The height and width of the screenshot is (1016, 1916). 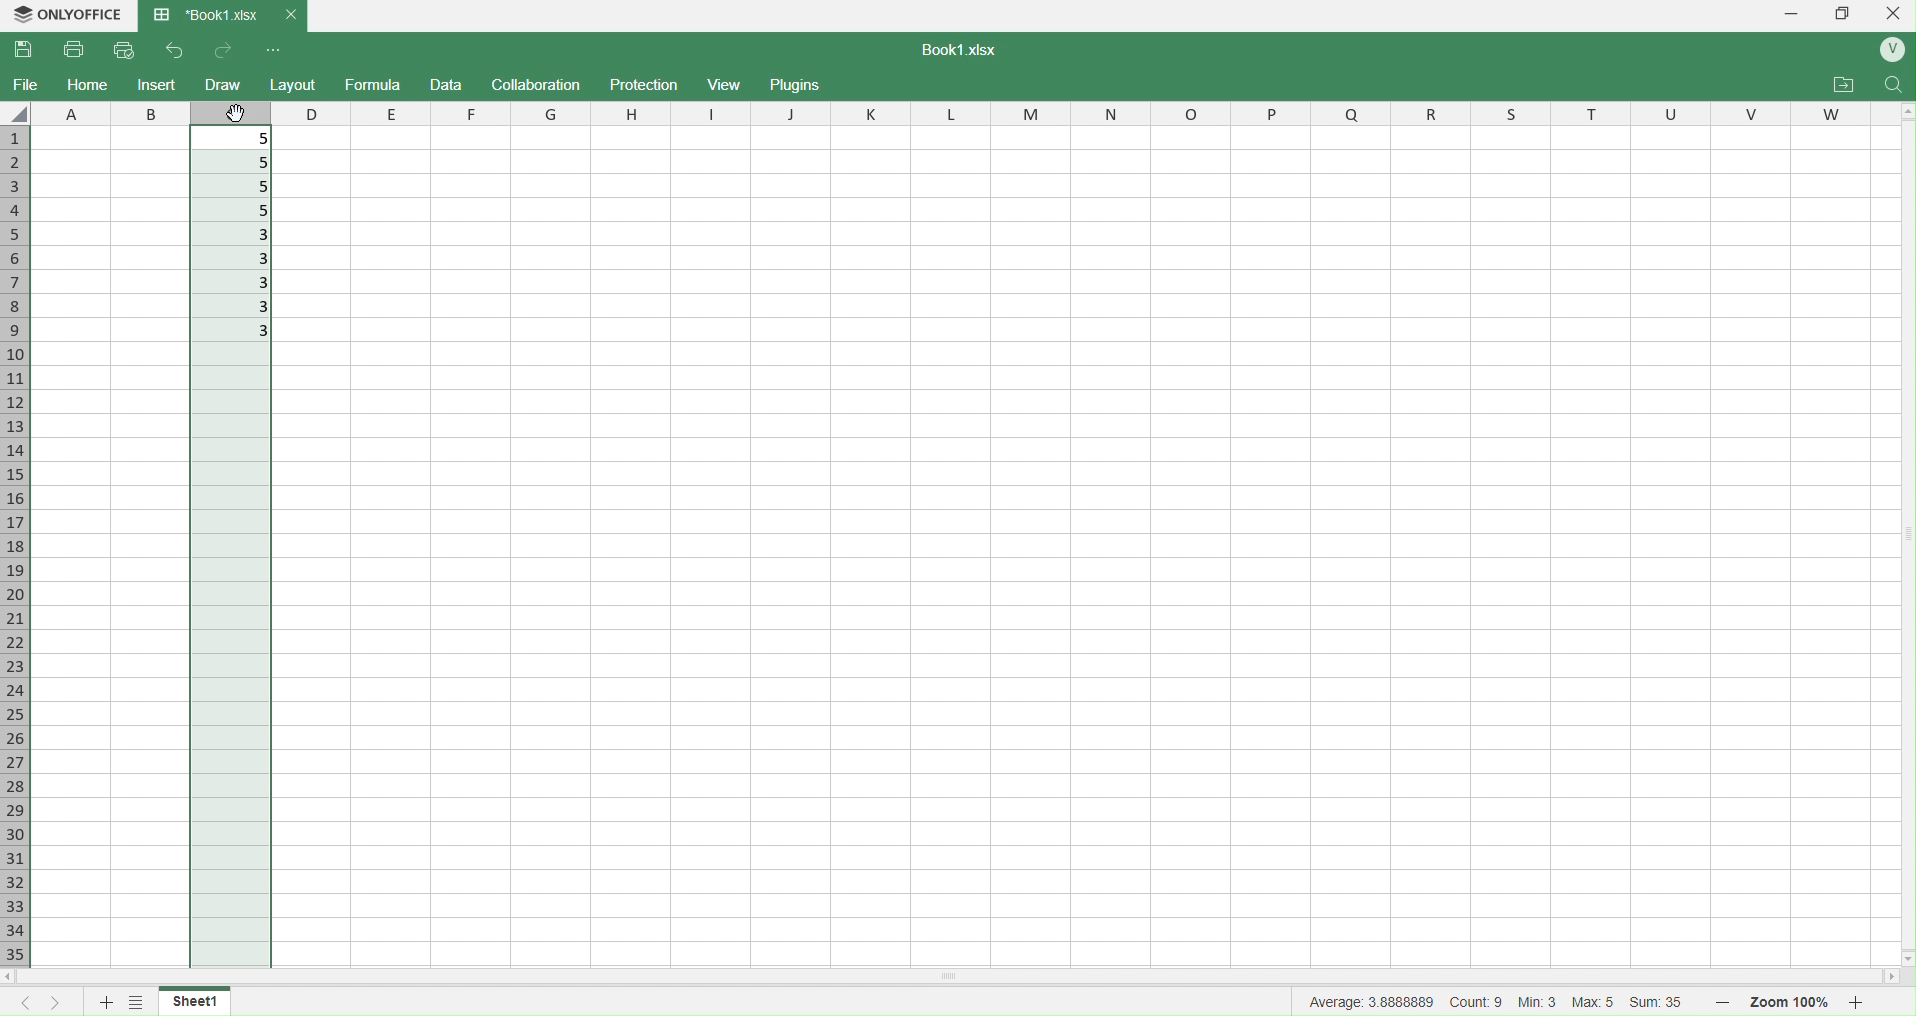 What do you see at coordinates (1902, 526) in the screenshot?
I see `Scrollbar` at bounding box center [1902, 526].